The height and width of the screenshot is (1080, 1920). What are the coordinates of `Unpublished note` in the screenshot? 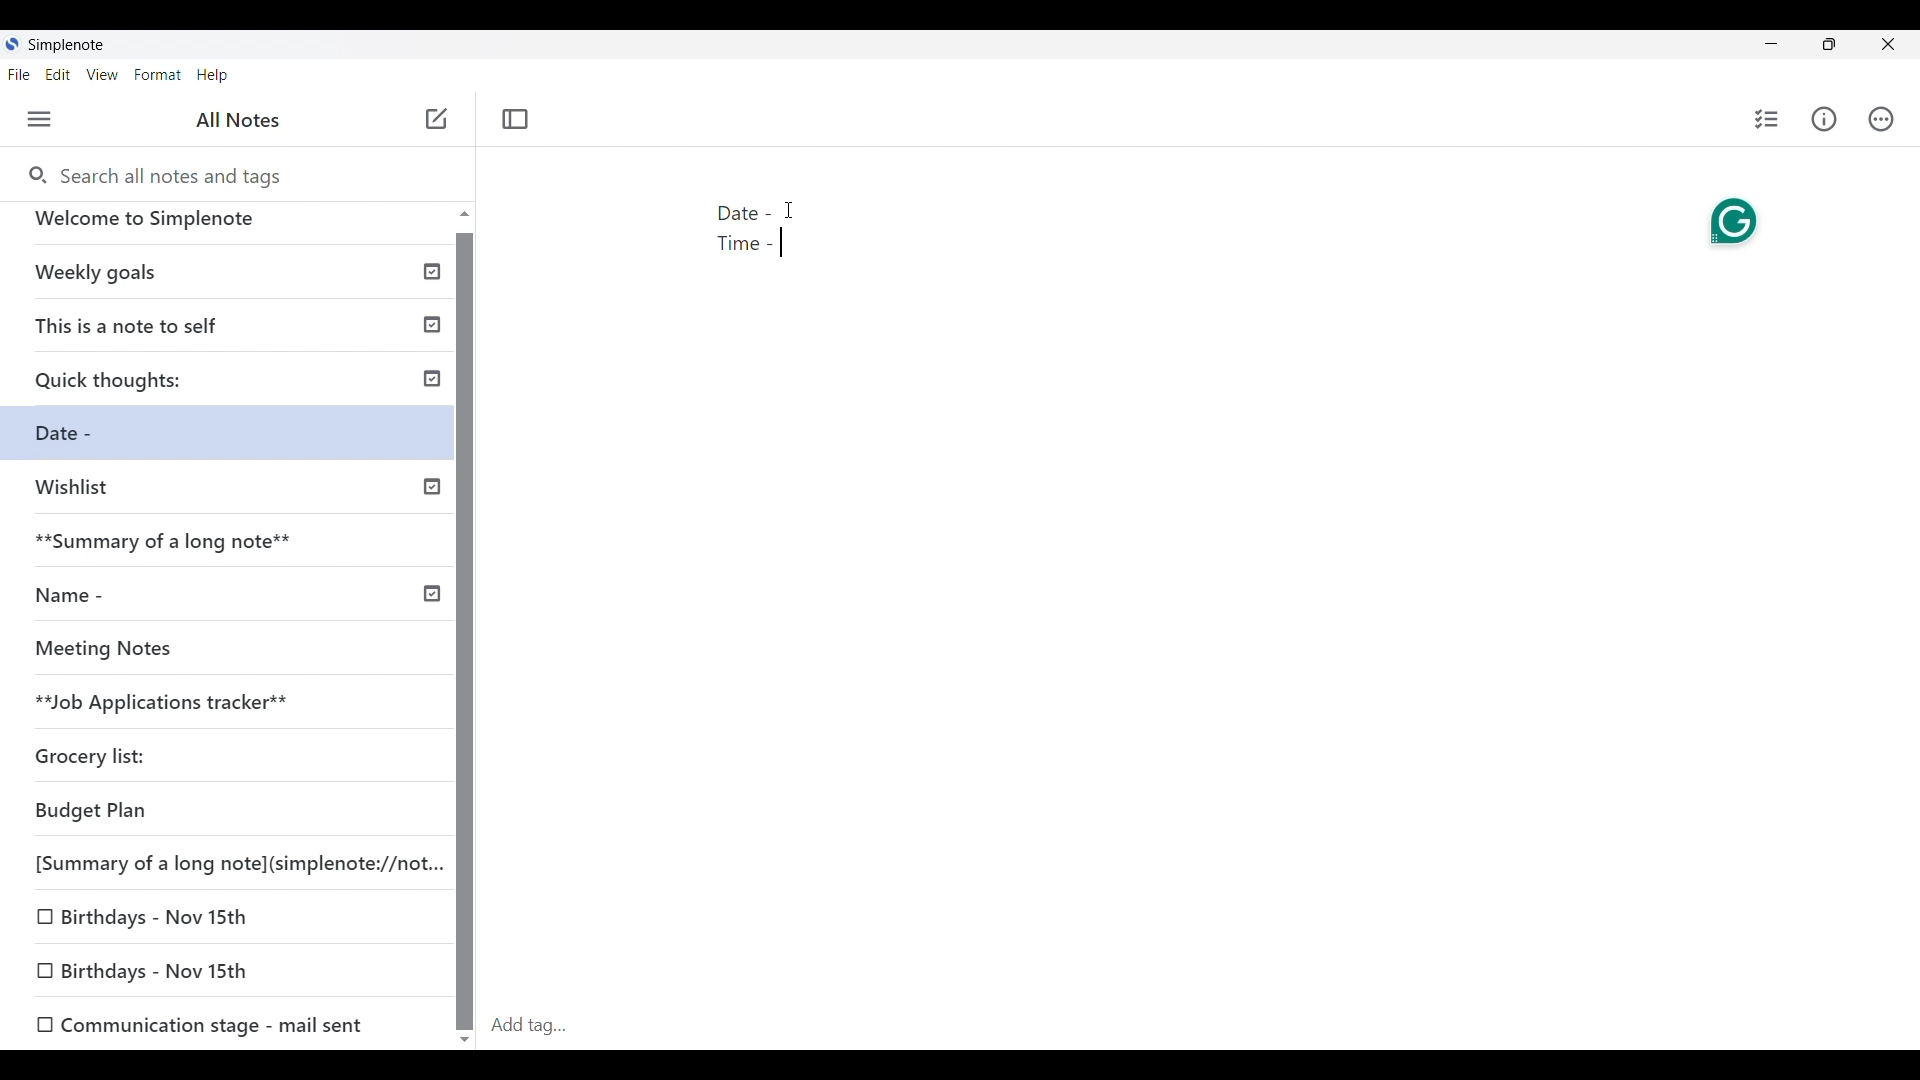 It's located at (155, 913).